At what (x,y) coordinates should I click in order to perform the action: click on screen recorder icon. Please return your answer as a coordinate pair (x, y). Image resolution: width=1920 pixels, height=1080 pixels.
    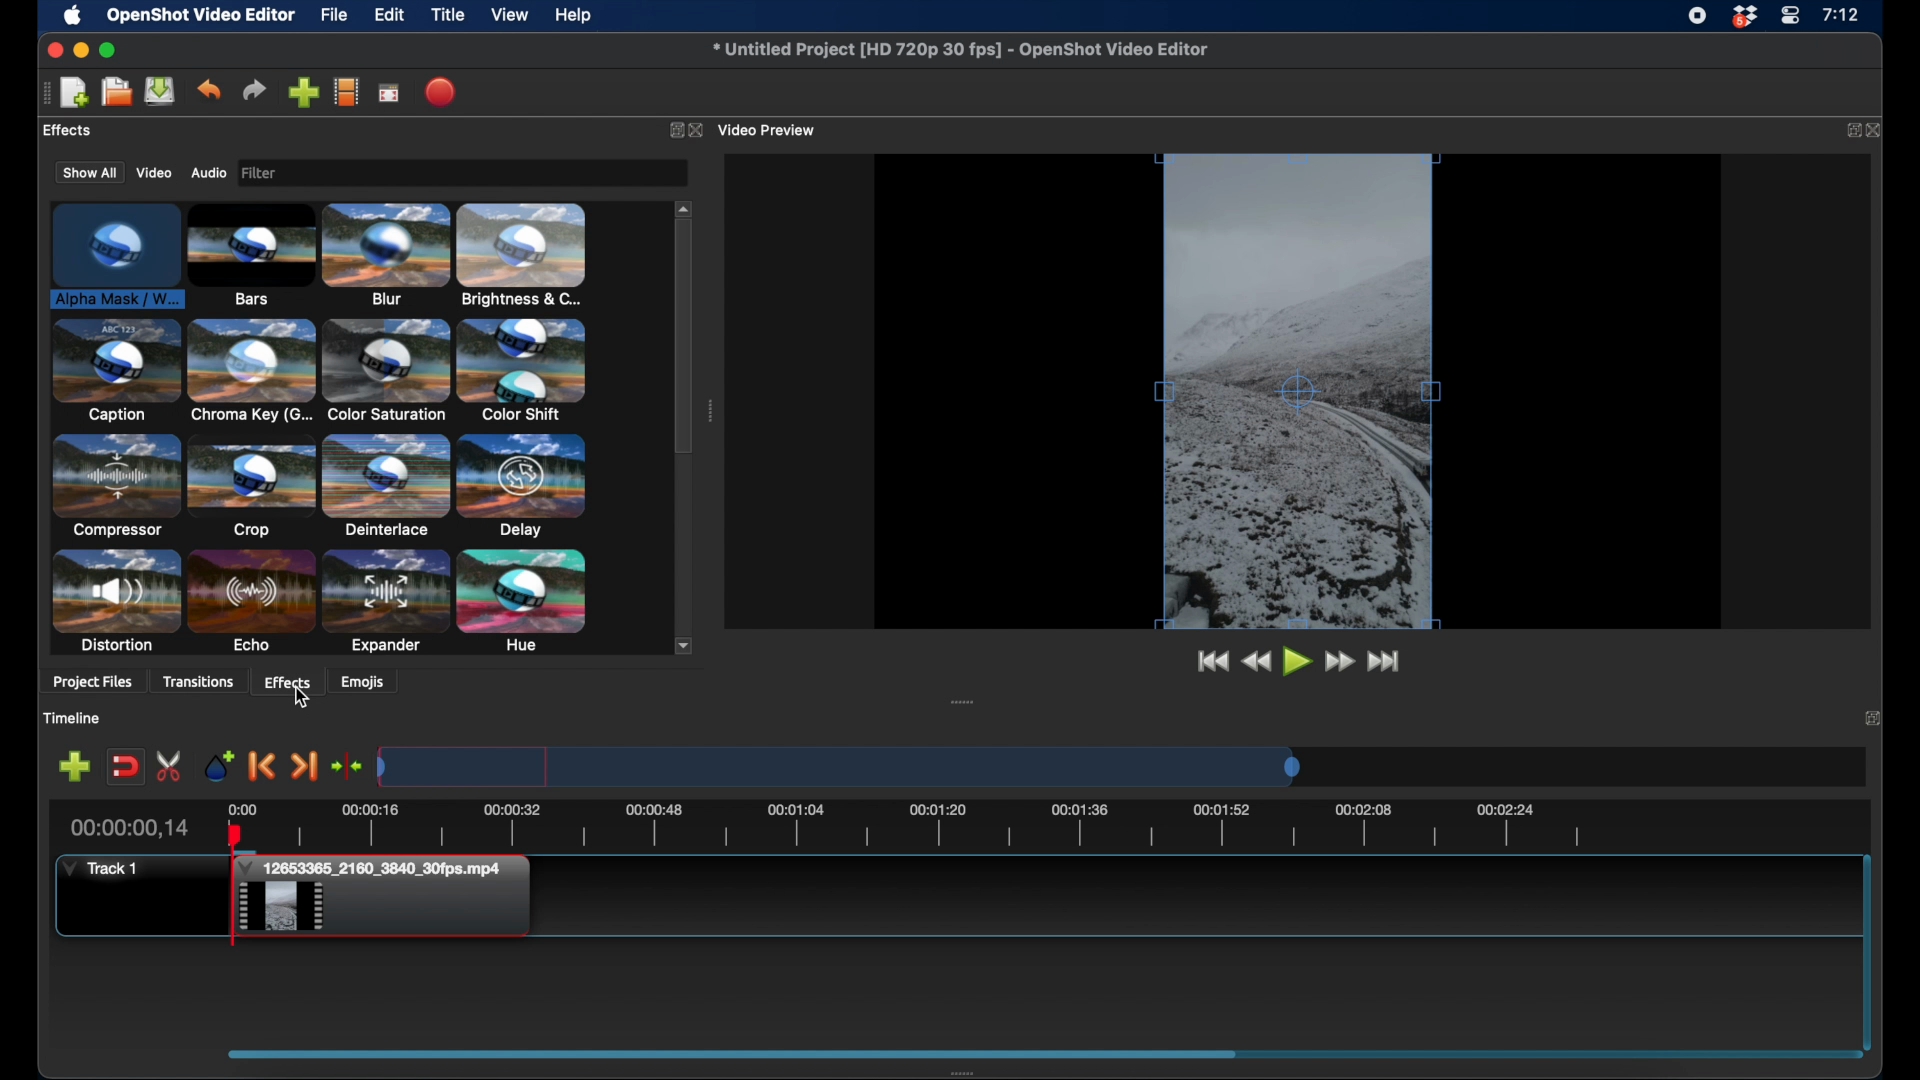
    Looking at the image, I should click on (1697, 16).